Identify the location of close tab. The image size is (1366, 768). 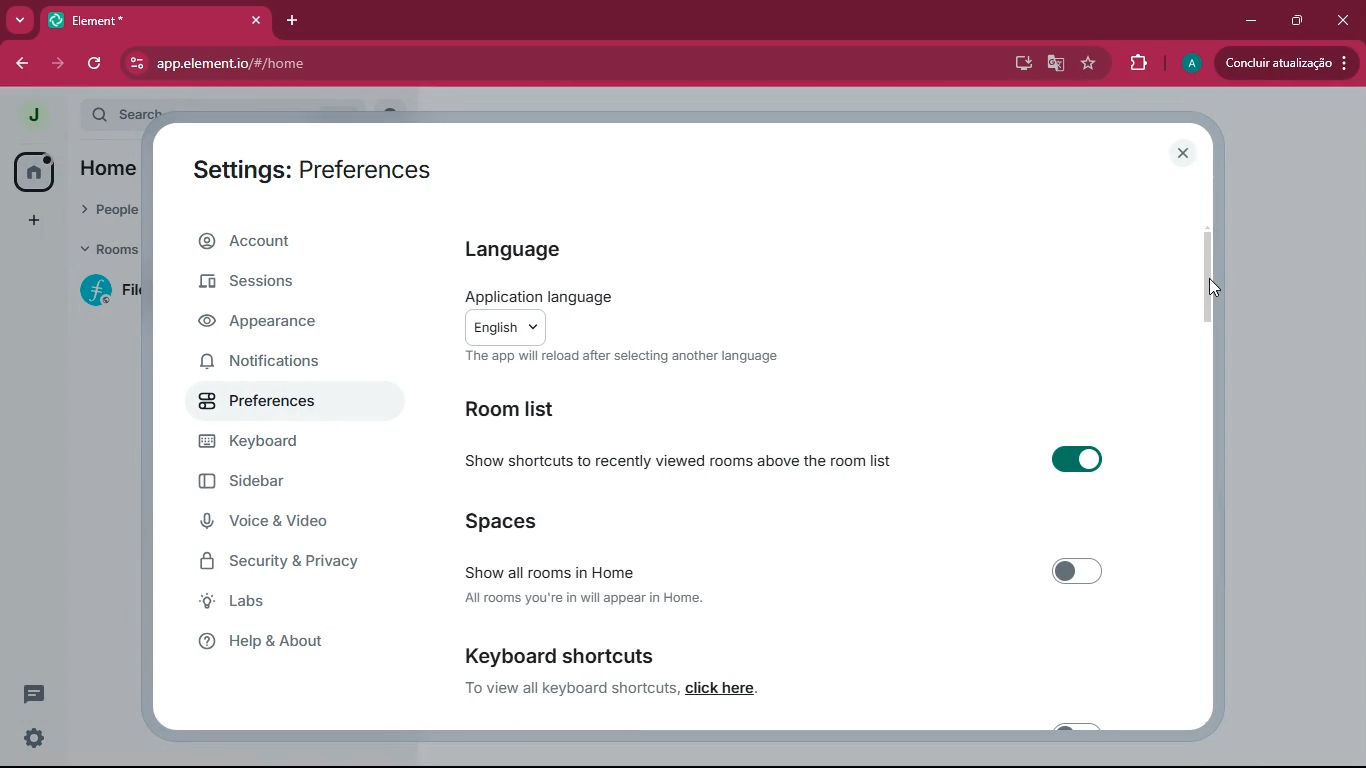
(256, 20).